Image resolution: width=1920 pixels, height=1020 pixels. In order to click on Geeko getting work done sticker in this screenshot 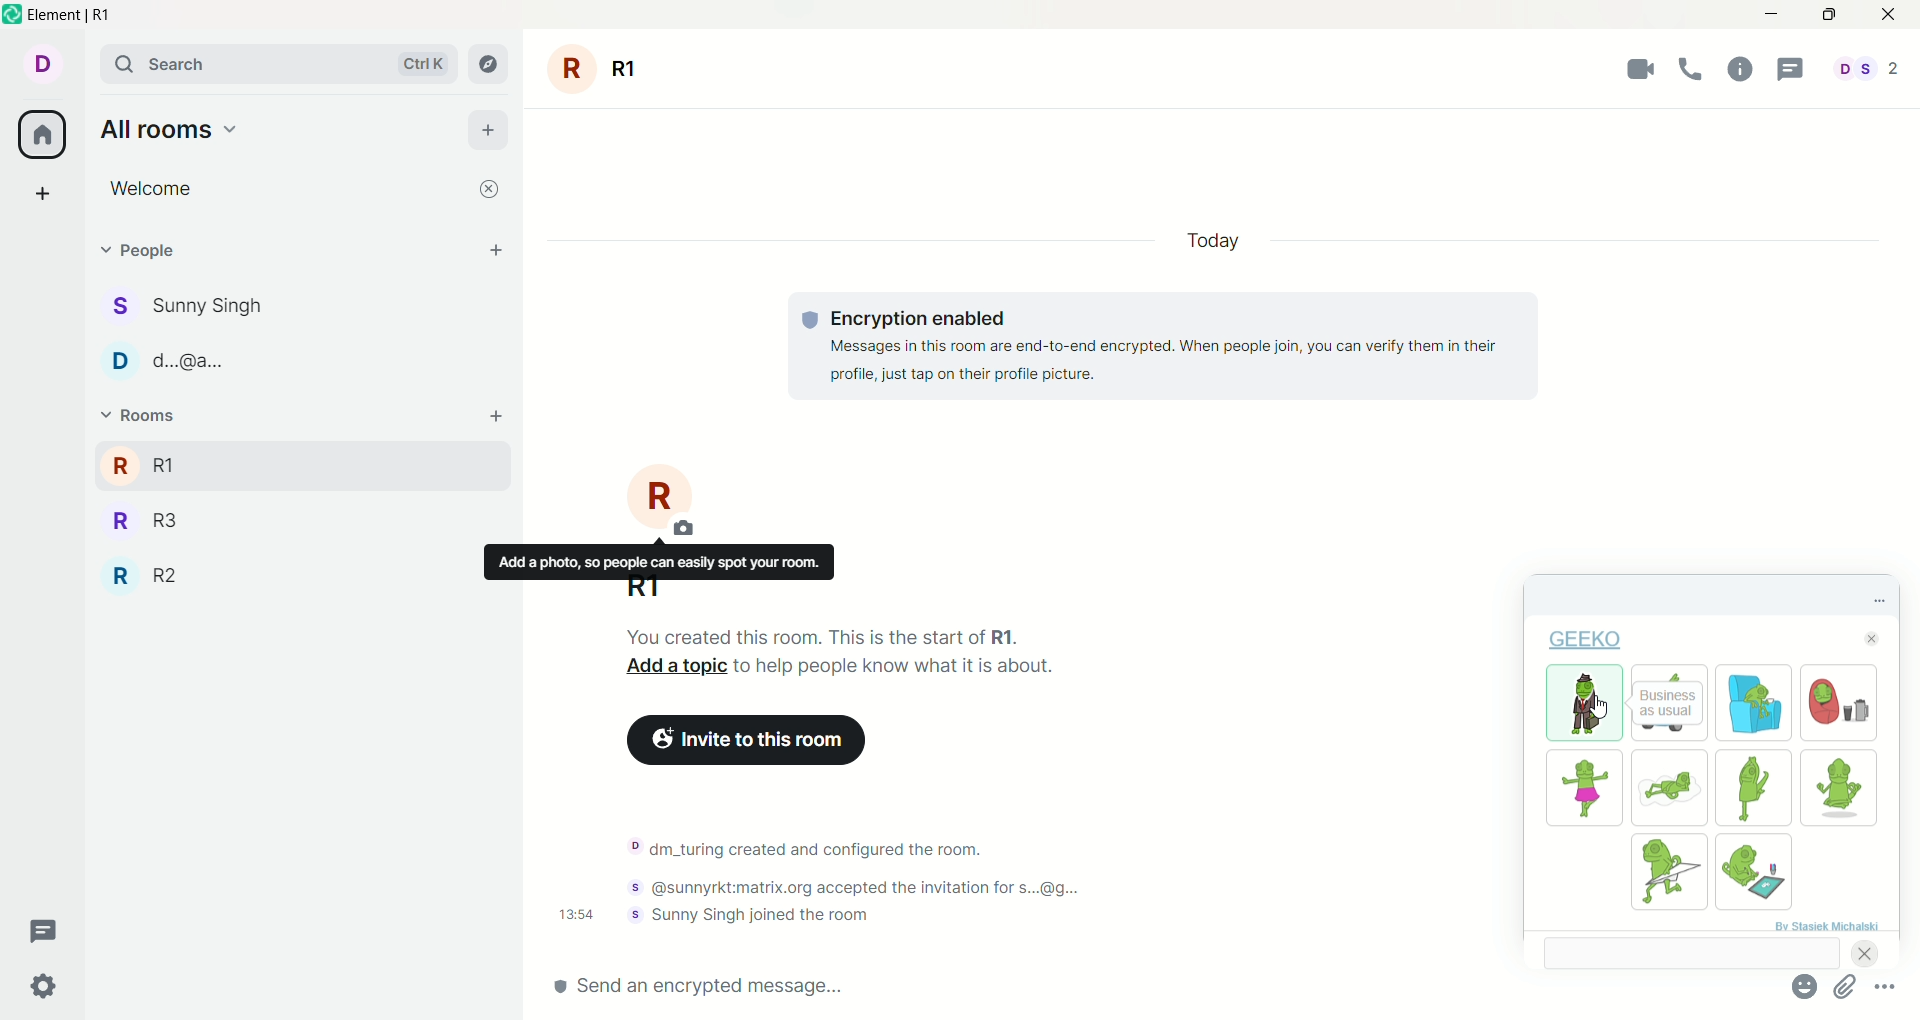, I will do `click(1755, 871)`.